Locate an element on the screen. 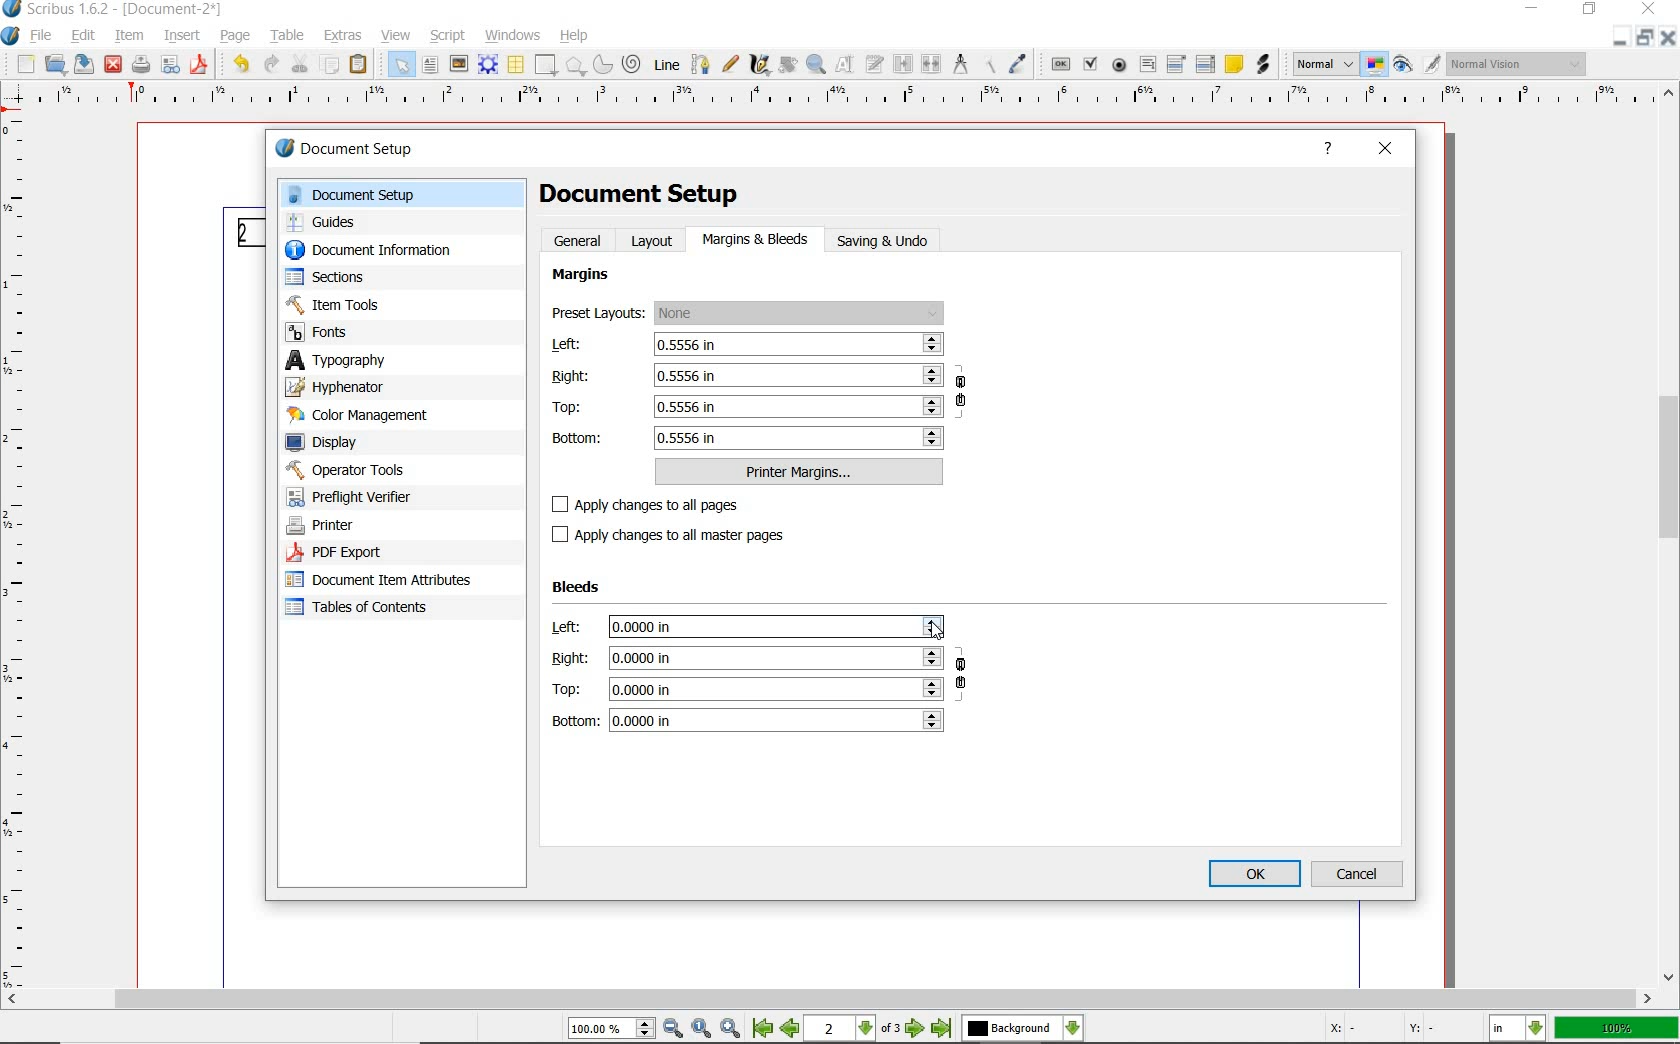  visual appearance of the display is located at coordinates (1519, 64).